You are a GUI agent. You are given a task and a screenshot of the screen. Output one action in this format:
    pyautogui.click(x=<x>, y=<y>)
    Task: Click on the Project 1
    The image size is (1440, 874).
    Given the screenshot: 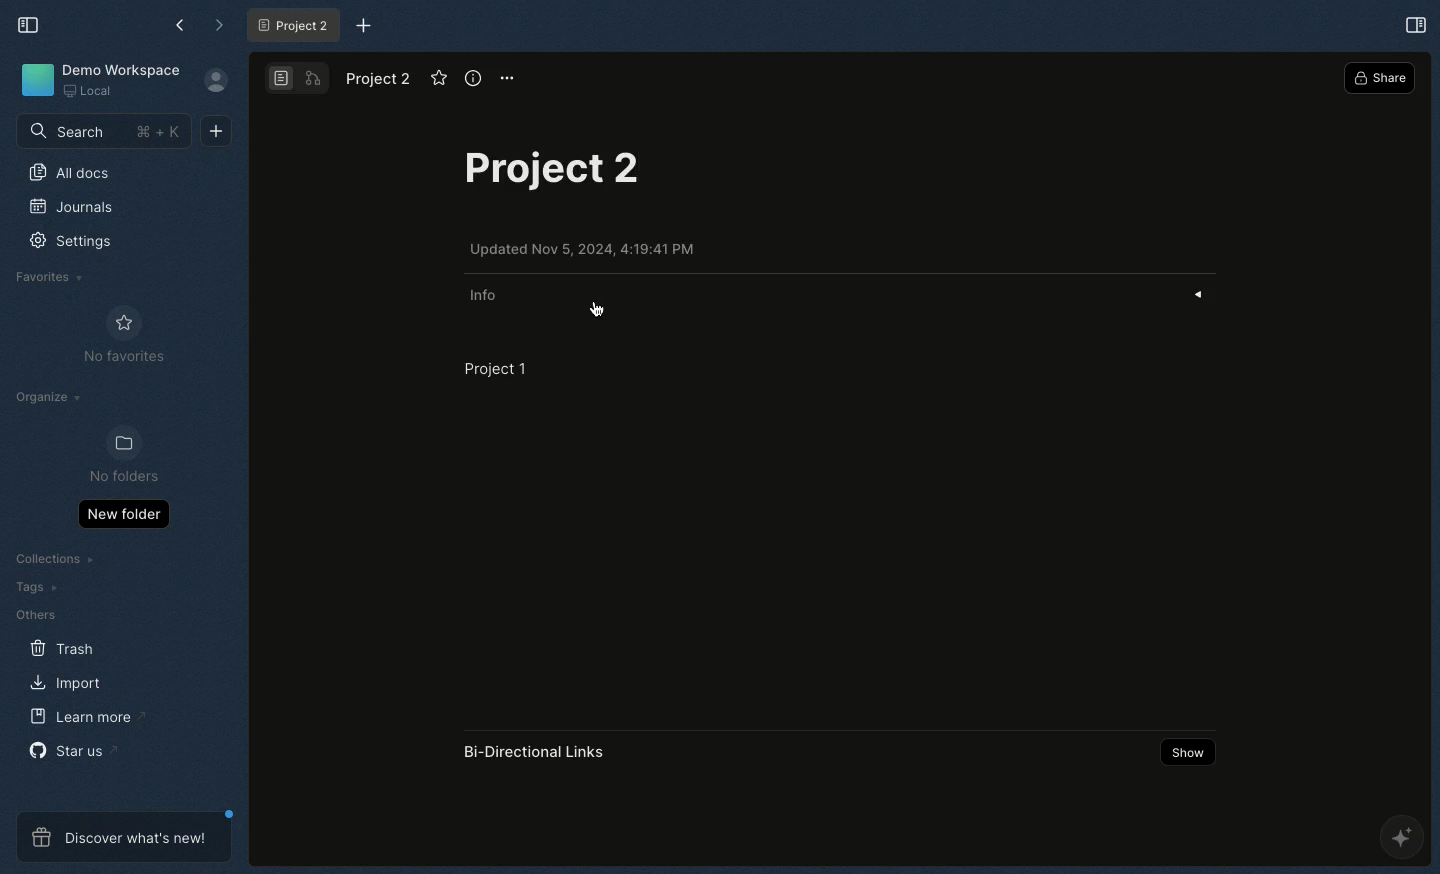 What is the action you would take?
    pyautogui.click(x=495, y=368)
    